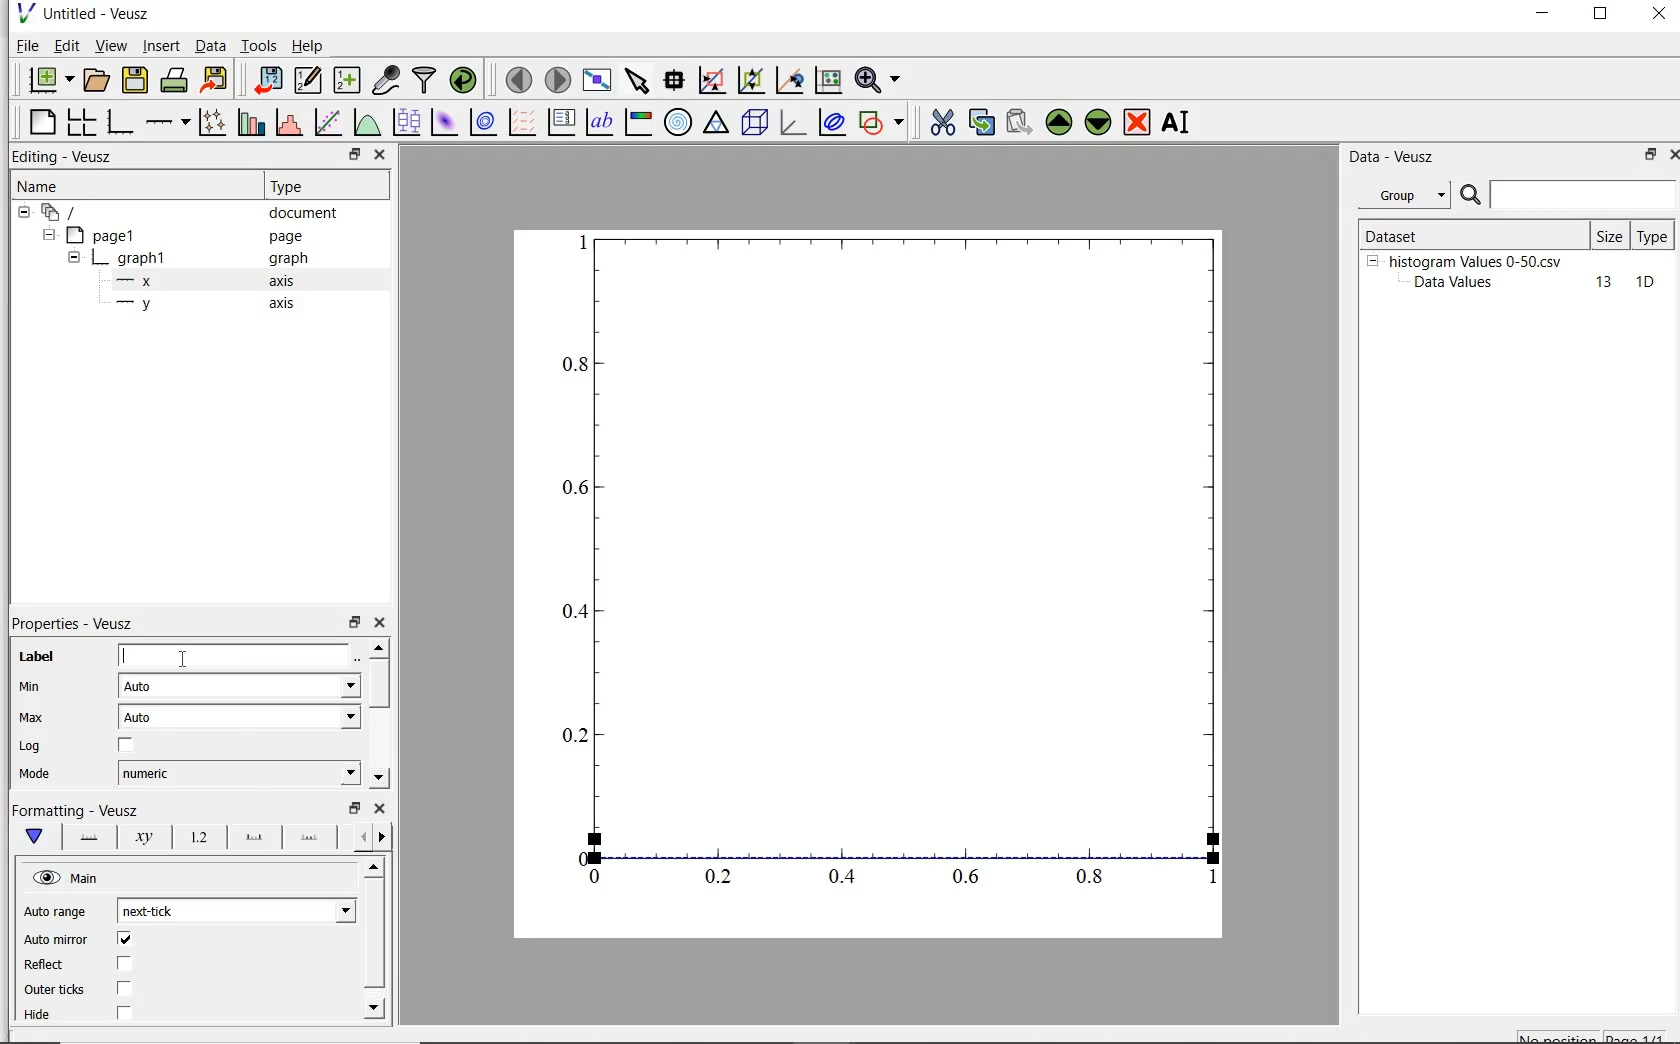 The height and width of the screenshot is (1044, 1680). Describe the element at coordinates (1402, 195) in the screenshot. I see `group` at that location.